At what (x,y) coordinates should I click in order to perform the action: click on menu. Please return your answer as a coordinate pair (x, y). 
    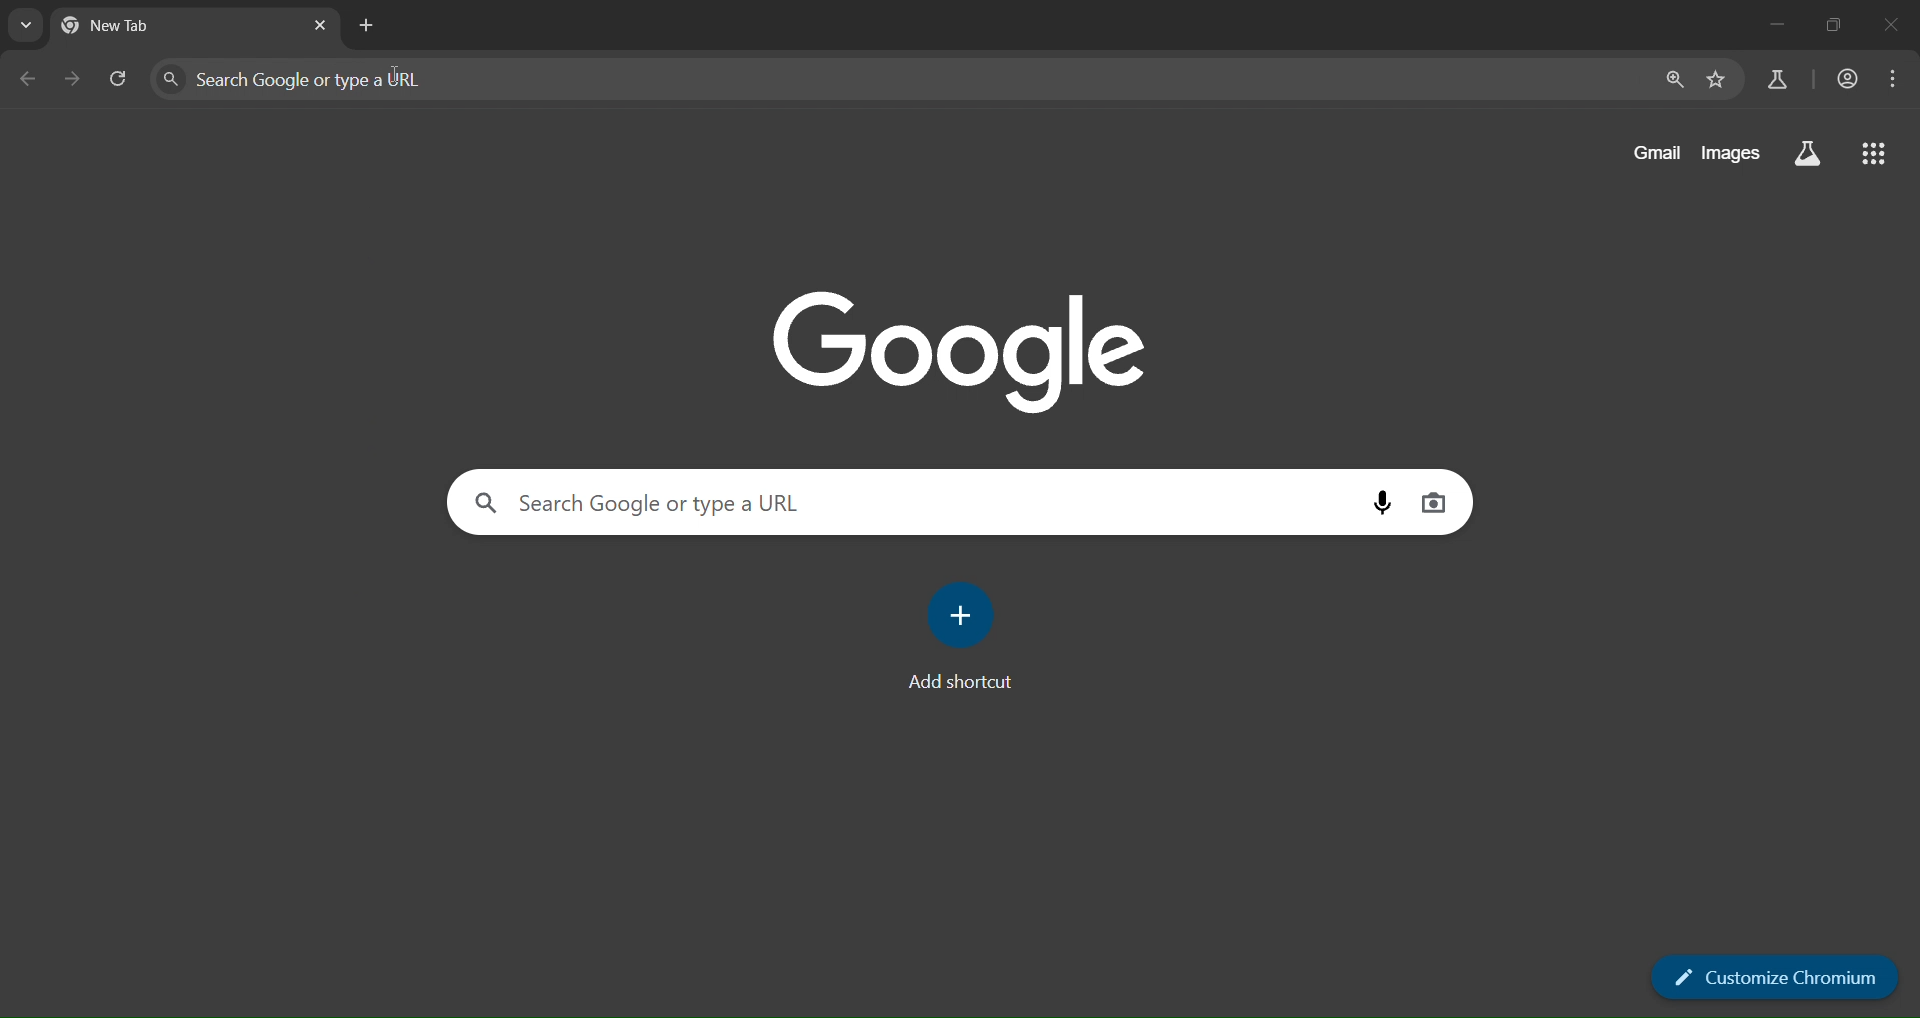
    Looking at the image, I should click on (1894, 79).